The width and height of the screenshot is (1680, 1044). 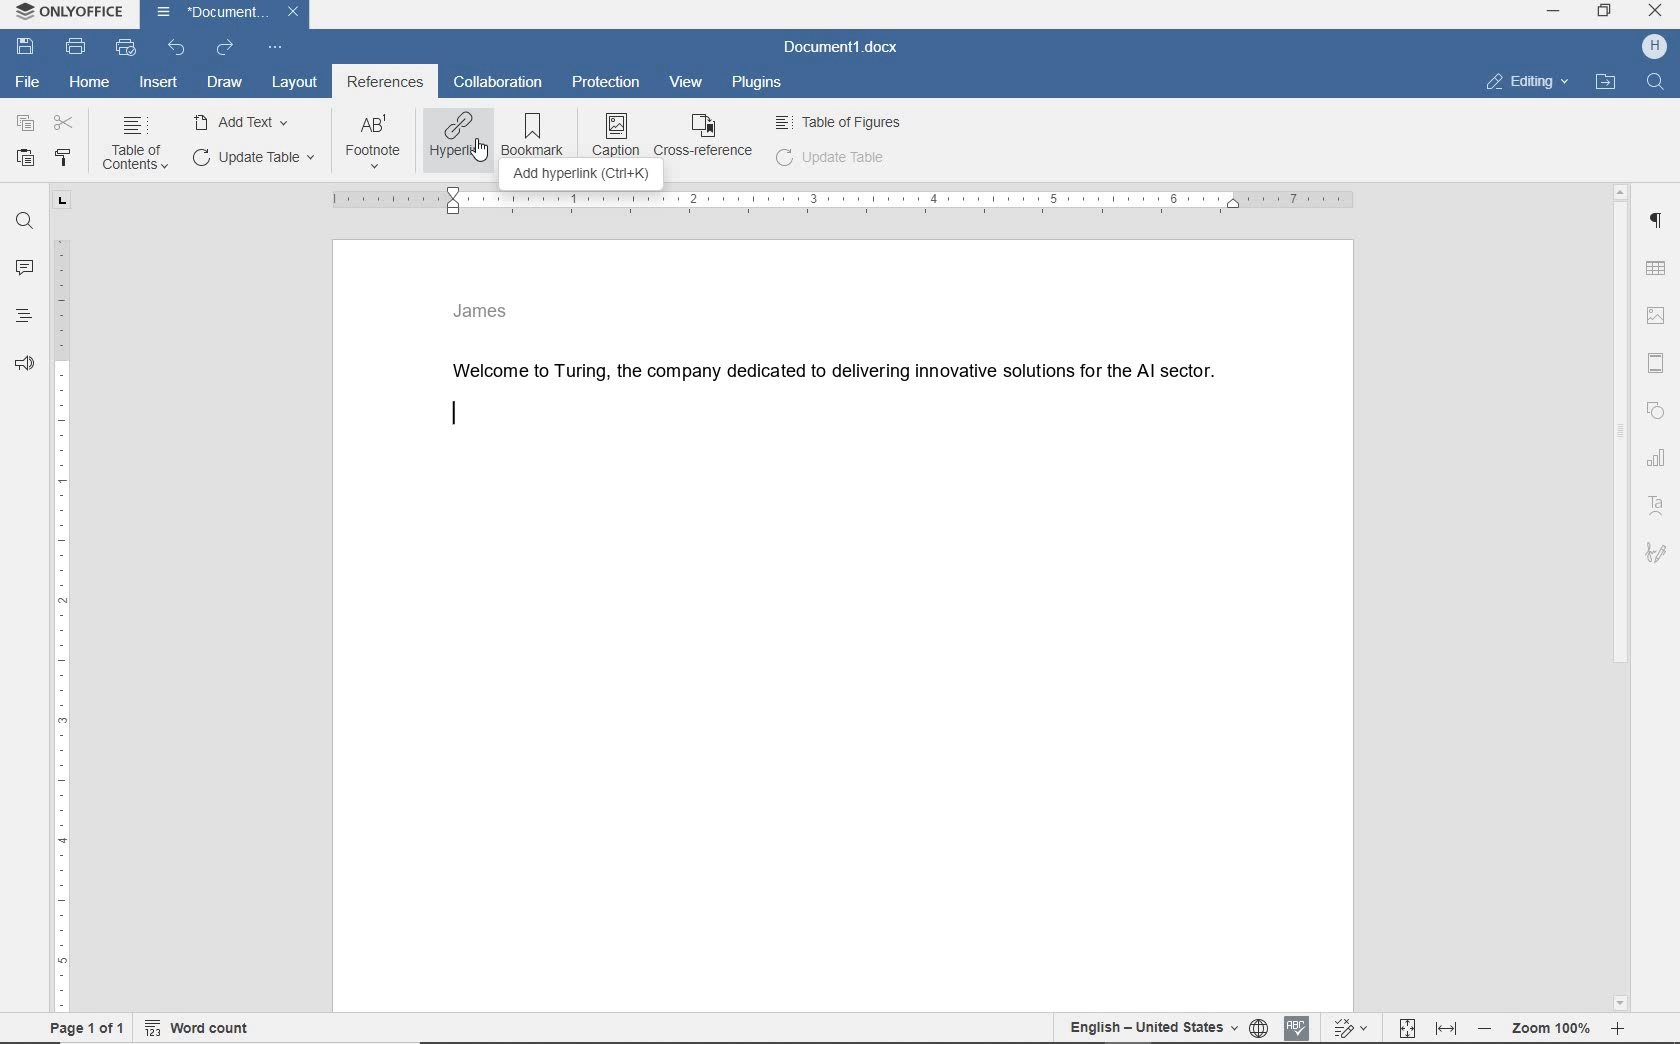 I want to click on zoom in, so click(x=1624, y=1030).